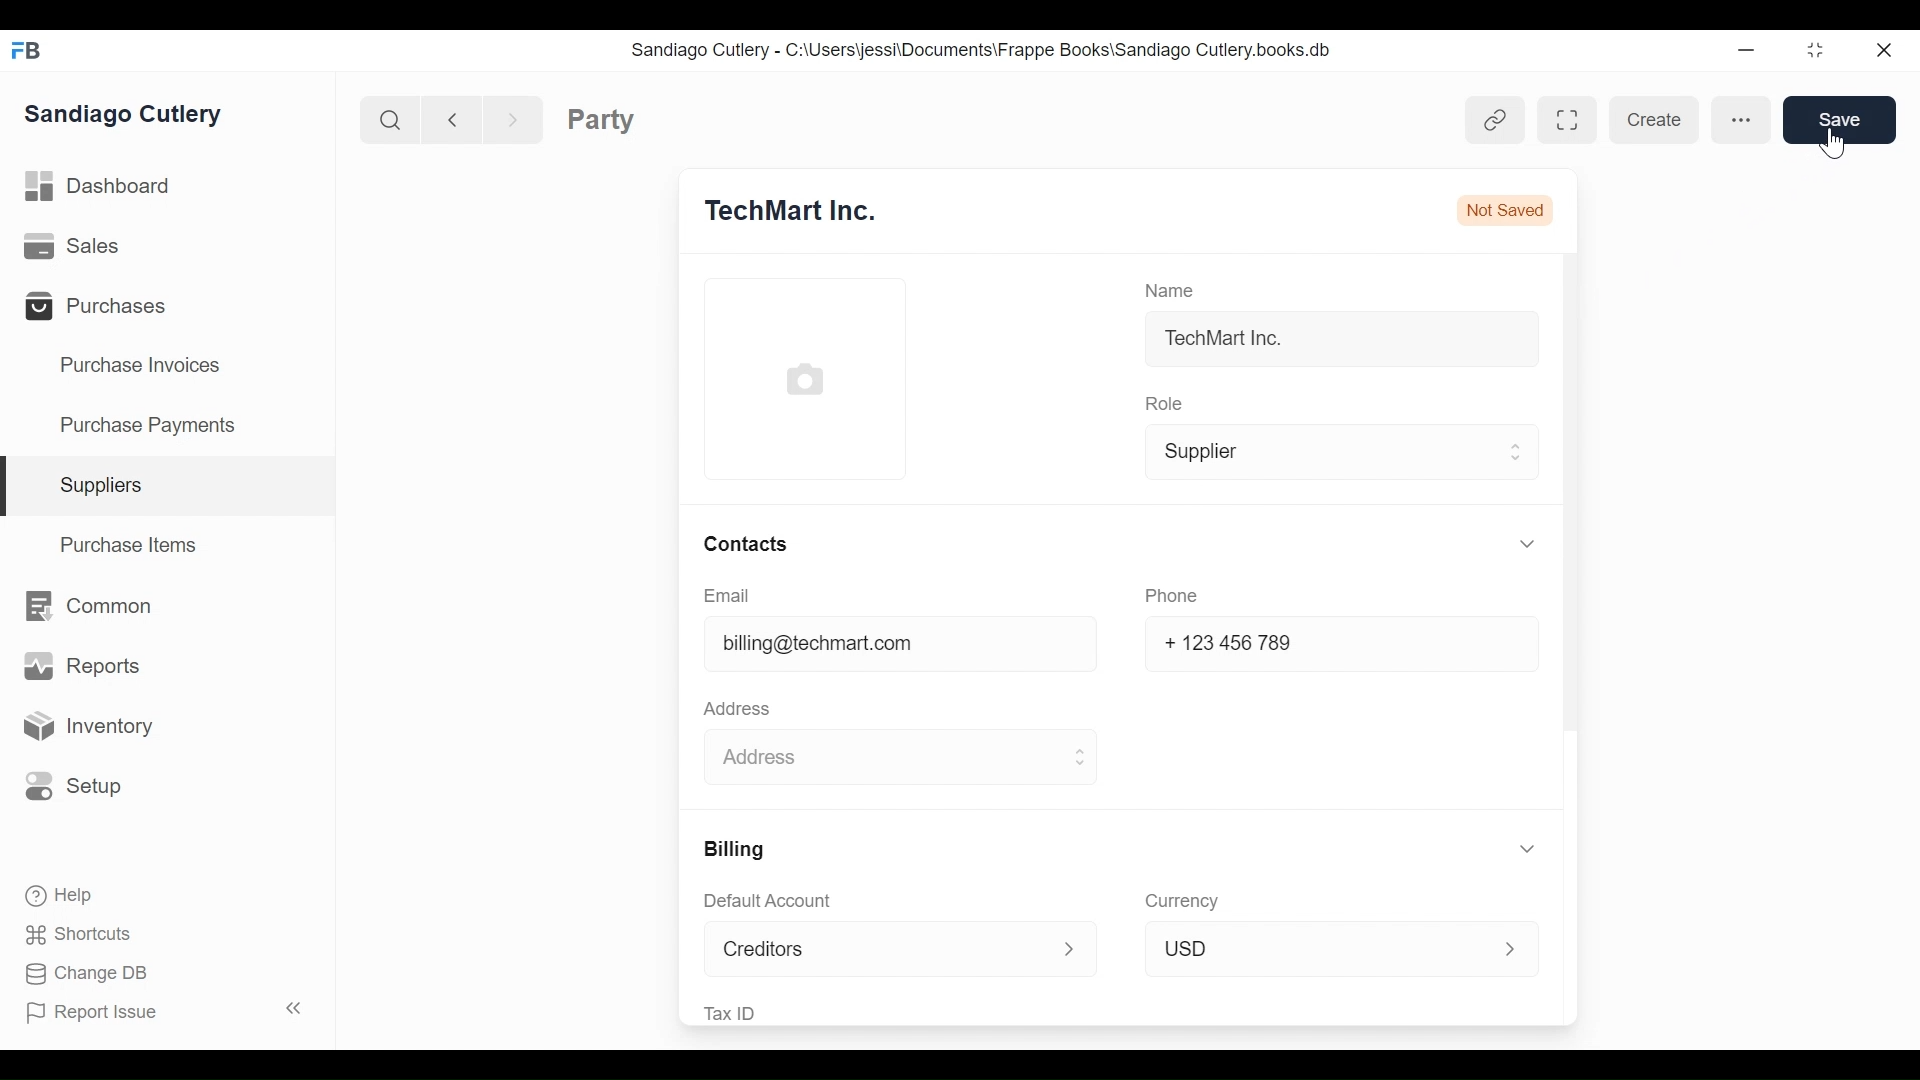 The width and height of the screenshot is (1920, 1080). Describe the element at coordinates (393, 121) in the screenshot. I see `search` at that location.